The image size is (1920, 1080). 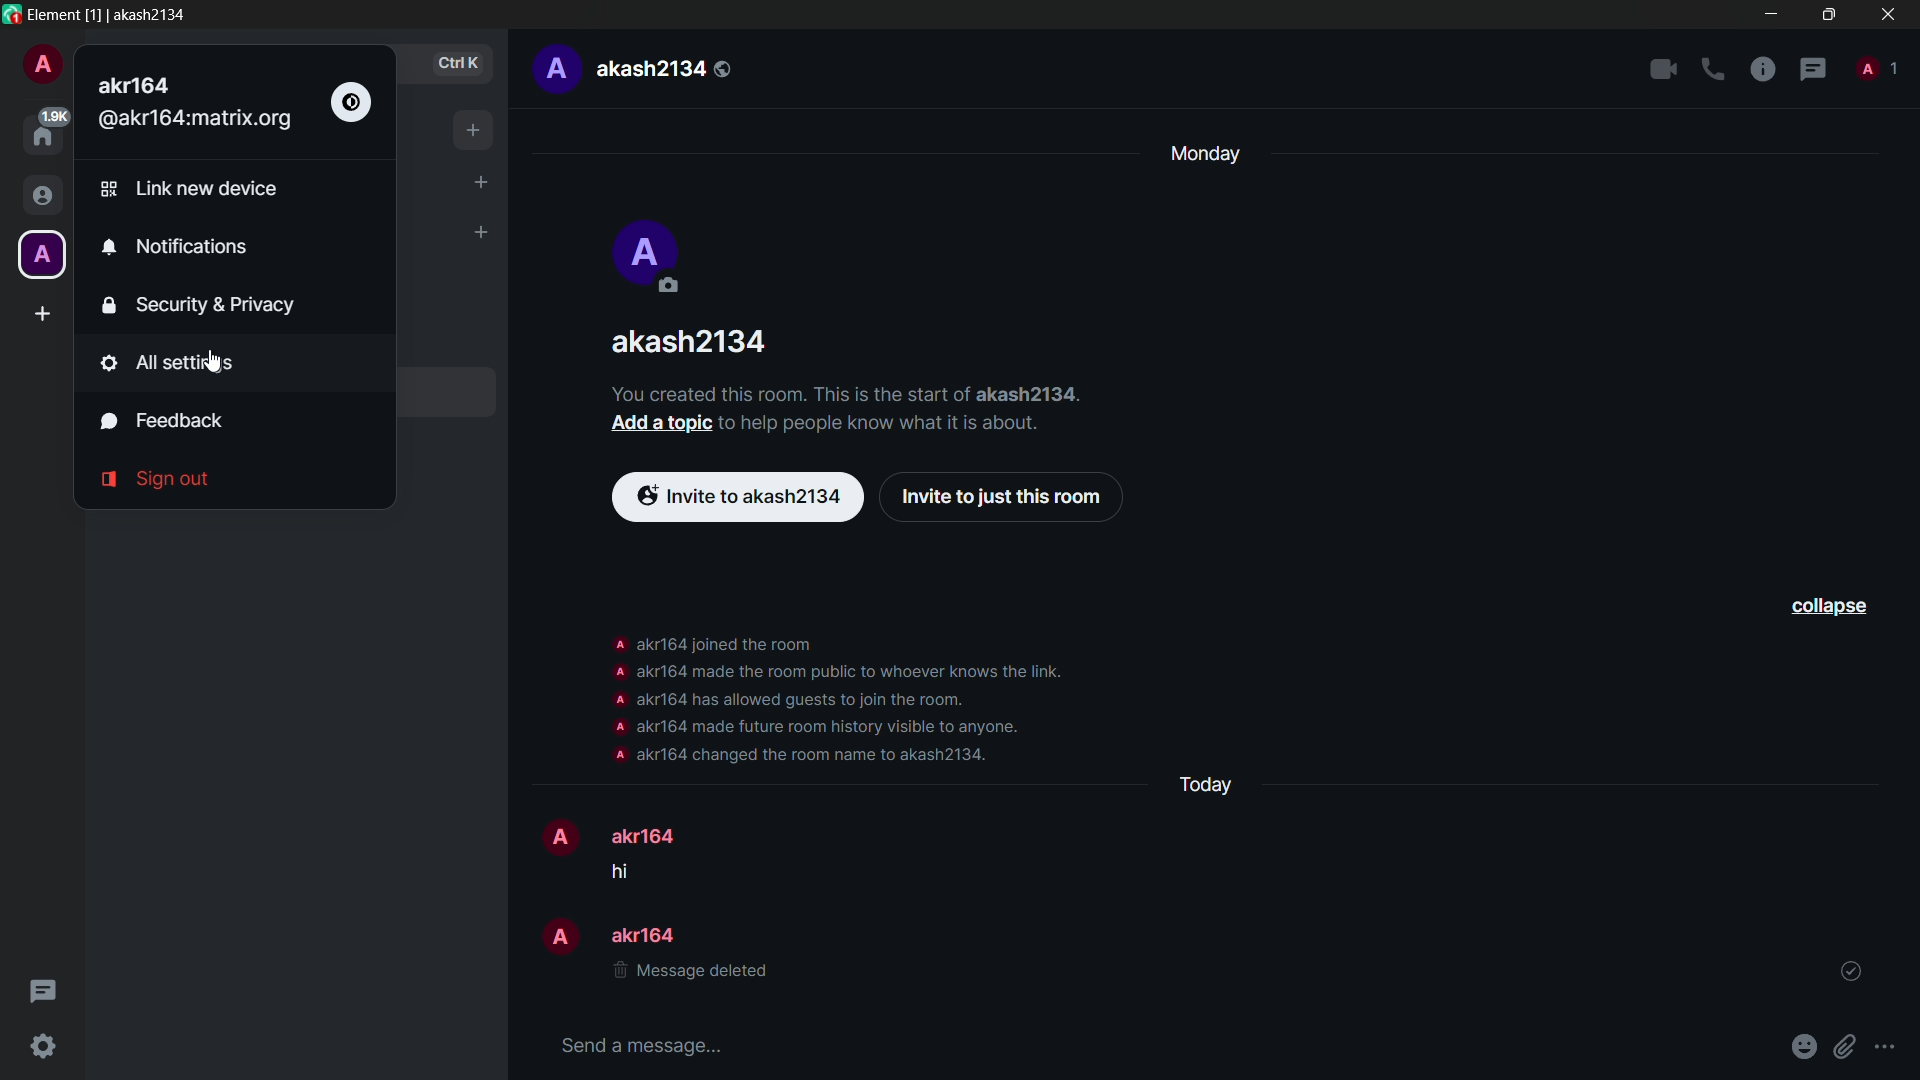 I want to click on add a topic, so click(x=659, y=422).